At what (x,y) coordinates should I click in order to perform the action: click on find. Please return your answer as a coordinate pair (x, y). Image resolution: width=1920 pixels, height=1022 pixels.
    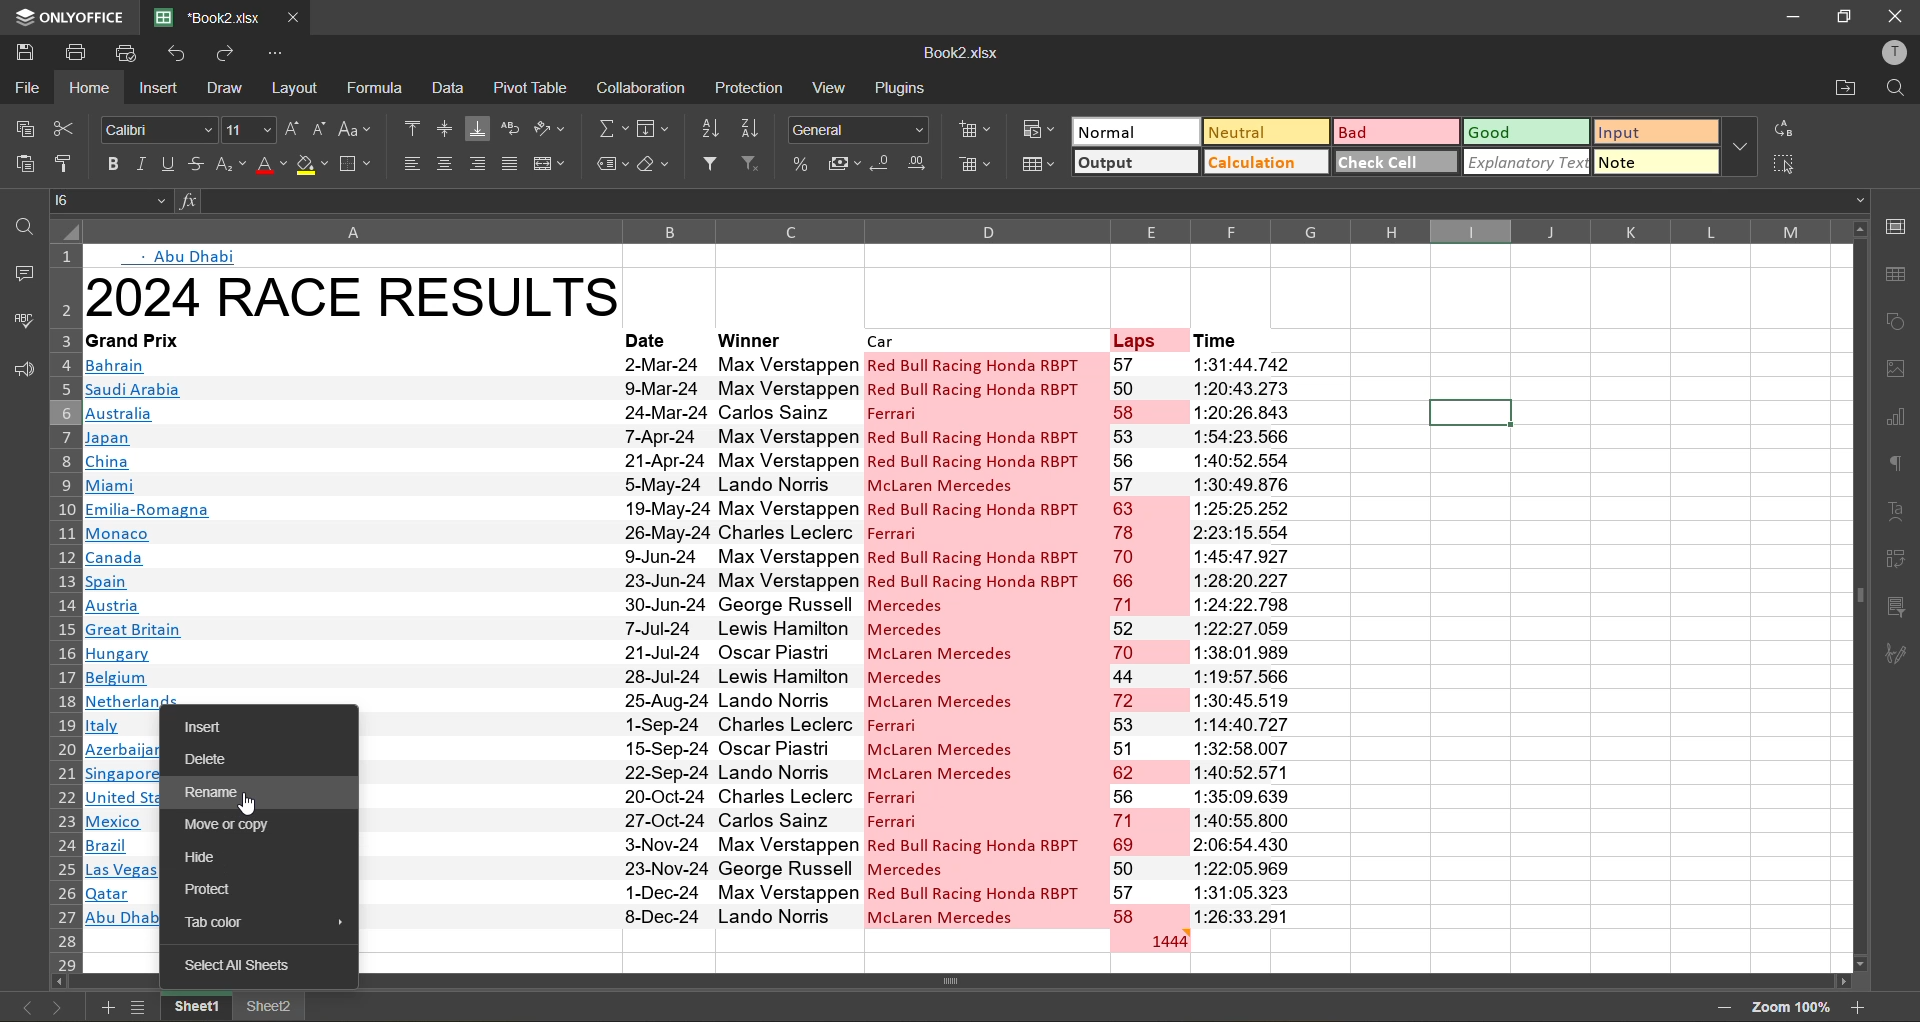
    Looking at the image, I should click on (1892, 90).